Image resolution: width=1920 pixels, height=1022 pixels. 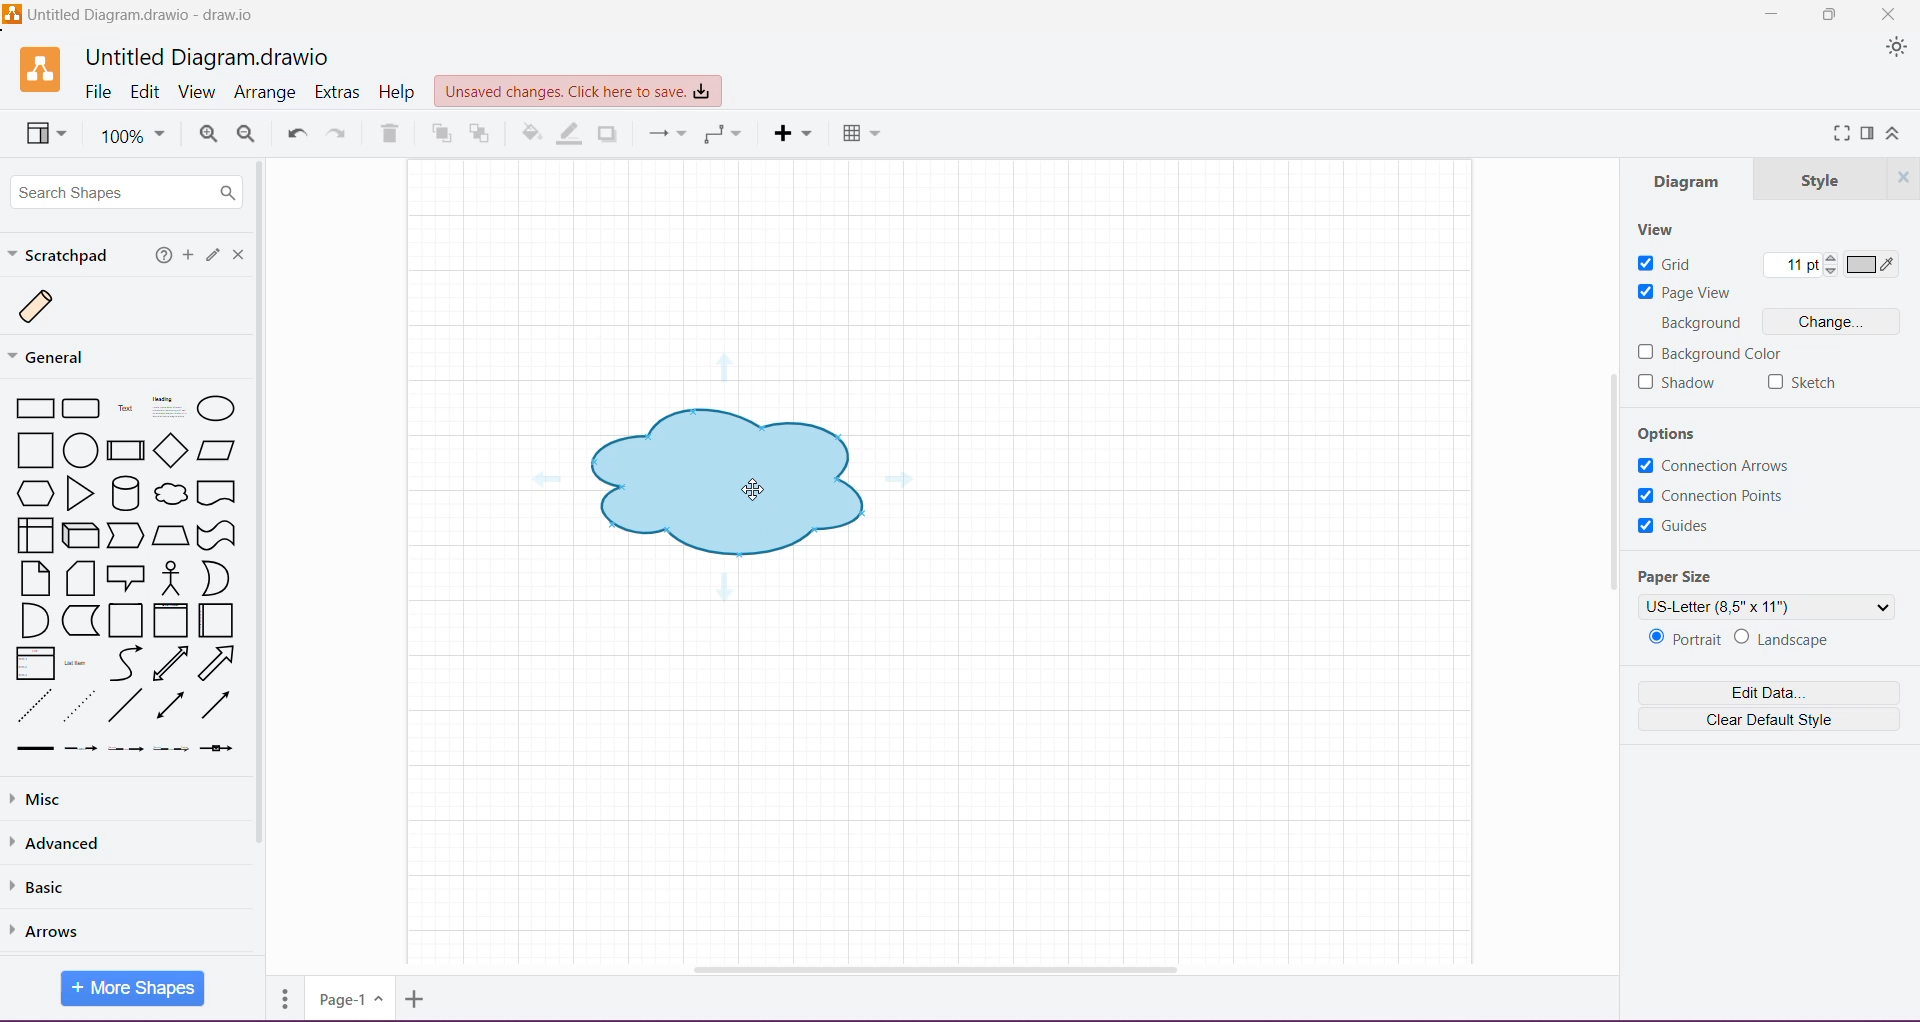 What do you see at coordinates (1710, 352) in the screenshot?
I see `Background color` at bounding box center [1710, 352].